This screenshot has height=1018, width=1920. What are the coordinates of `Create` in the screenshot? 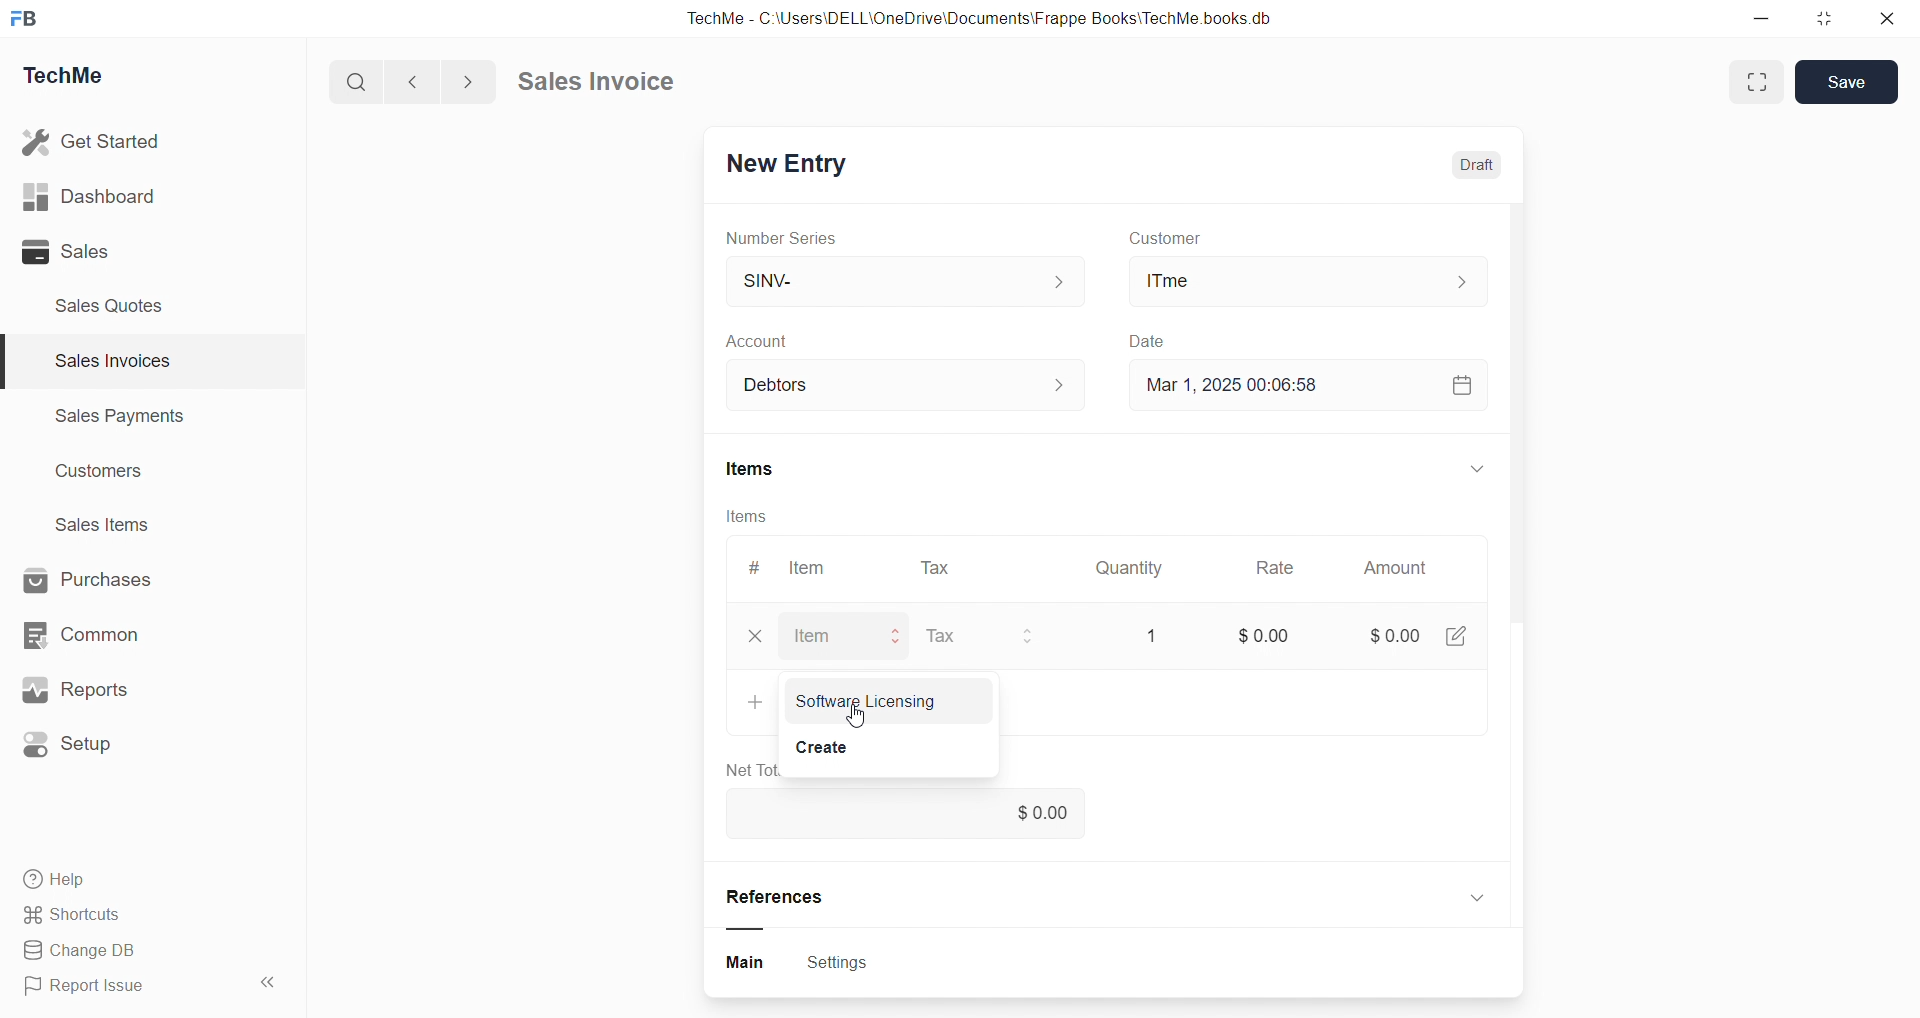 It's located at (841, 746).